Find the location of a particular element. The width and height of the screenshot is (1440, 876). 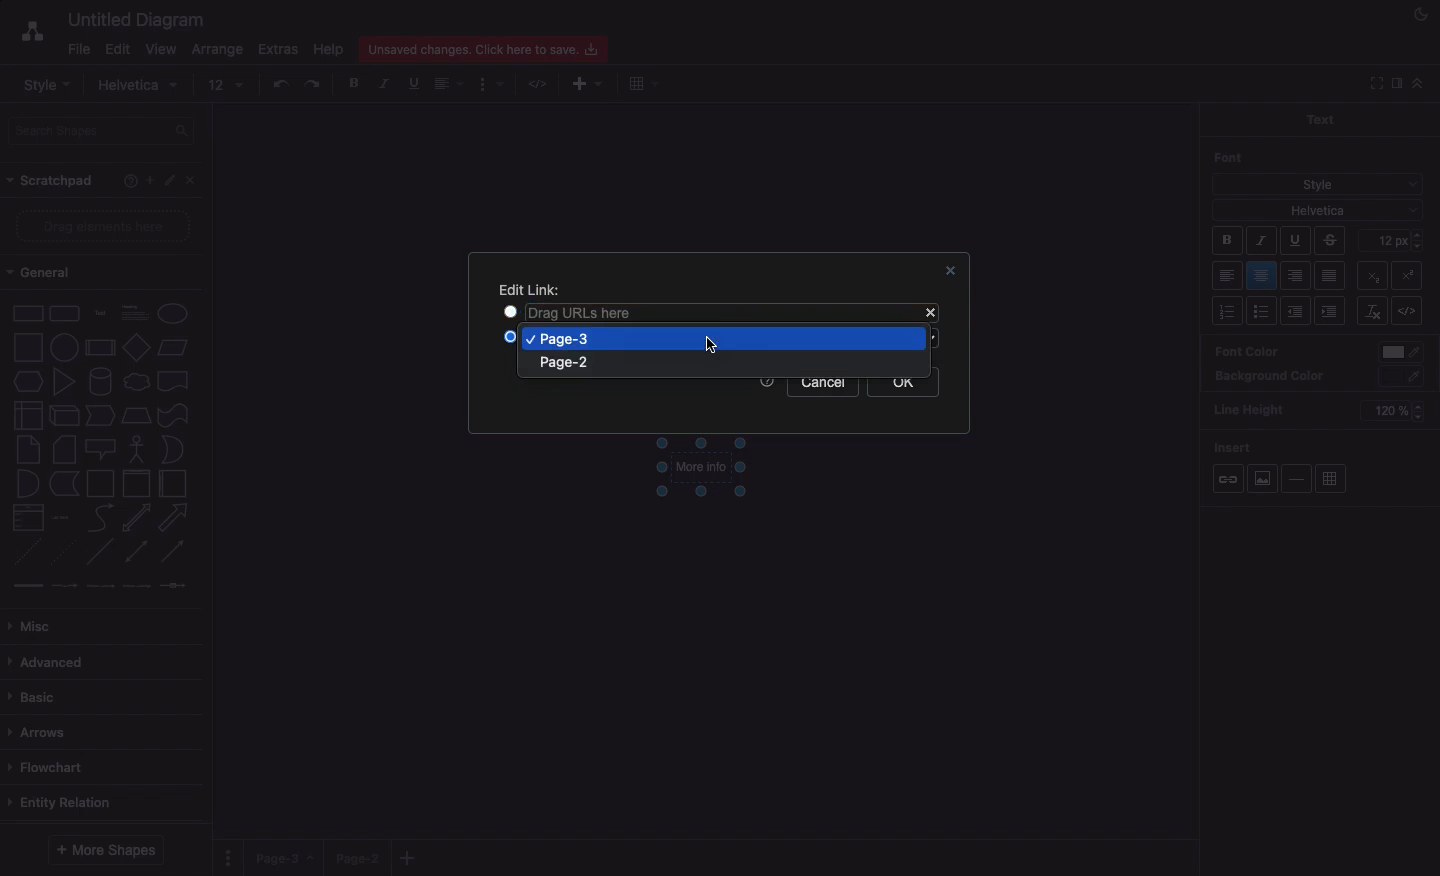

internal storage is located at coordinates (29, 415).